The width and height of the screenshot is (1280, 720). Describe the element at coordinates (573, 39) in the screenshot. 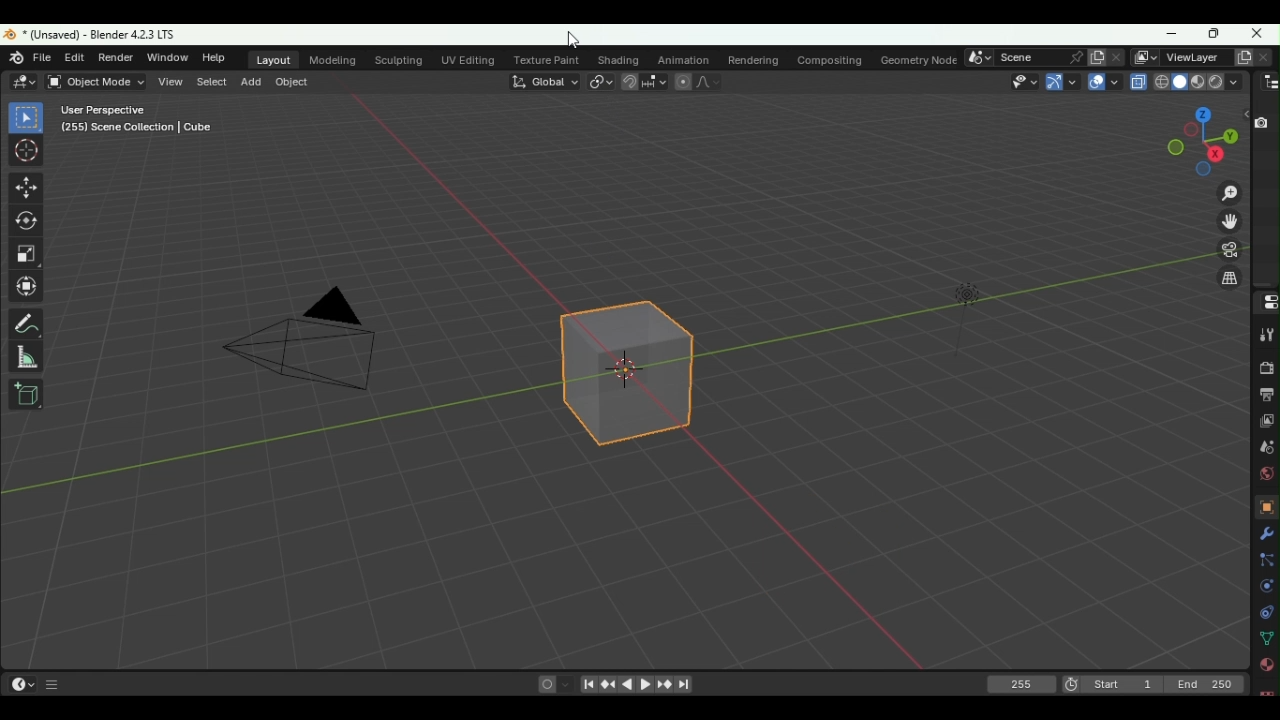

I see `pointer cursor` at that location.